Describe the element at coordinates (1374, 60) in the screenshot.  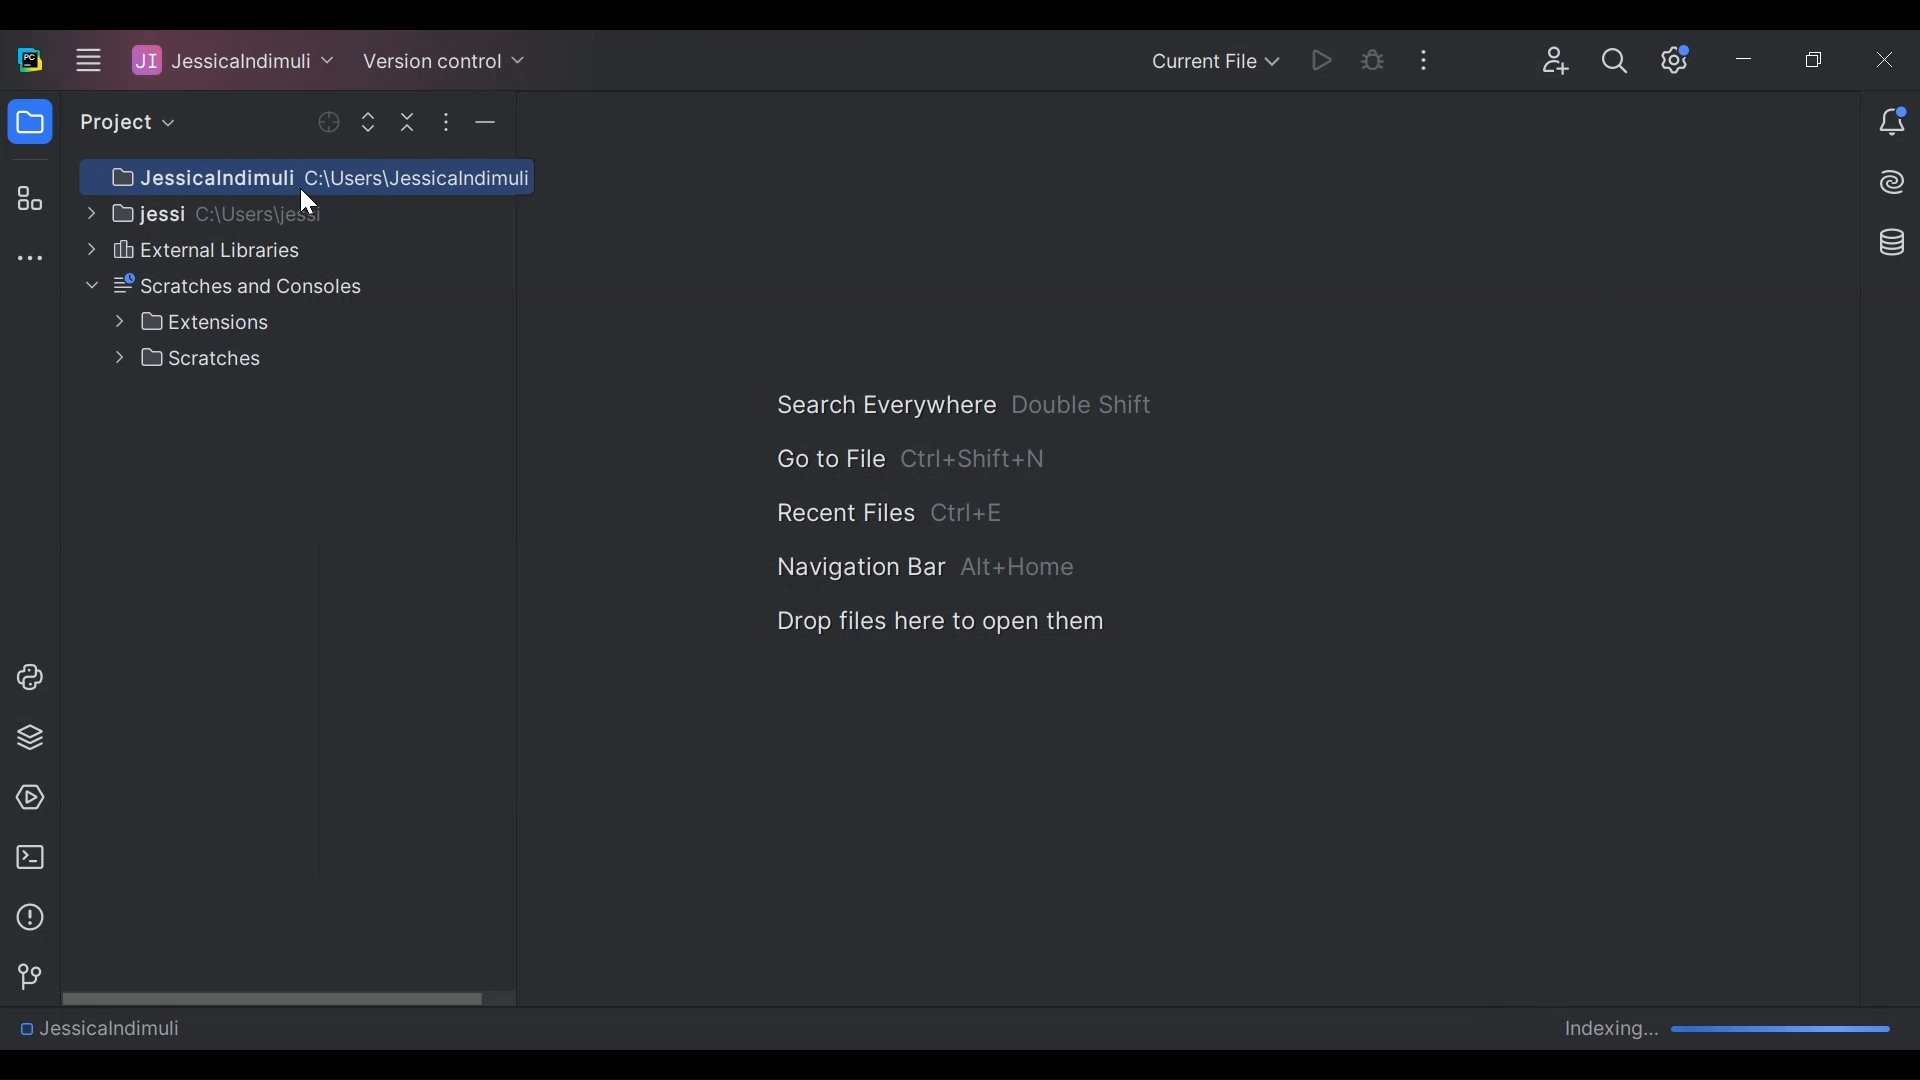
I see `Debug` at that location.